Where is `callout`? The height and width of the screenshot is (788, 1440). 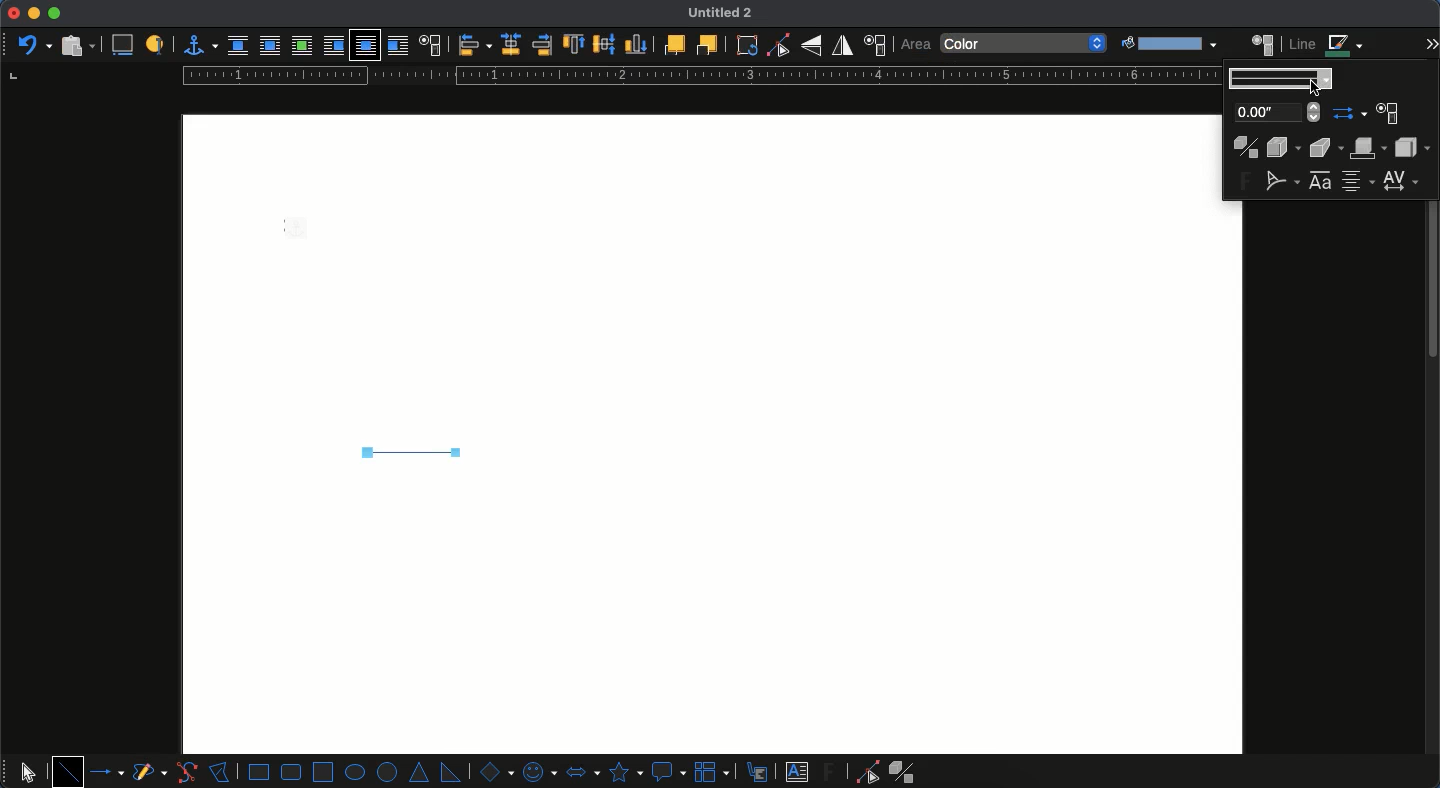
callout is located at coordinates (668, 772).